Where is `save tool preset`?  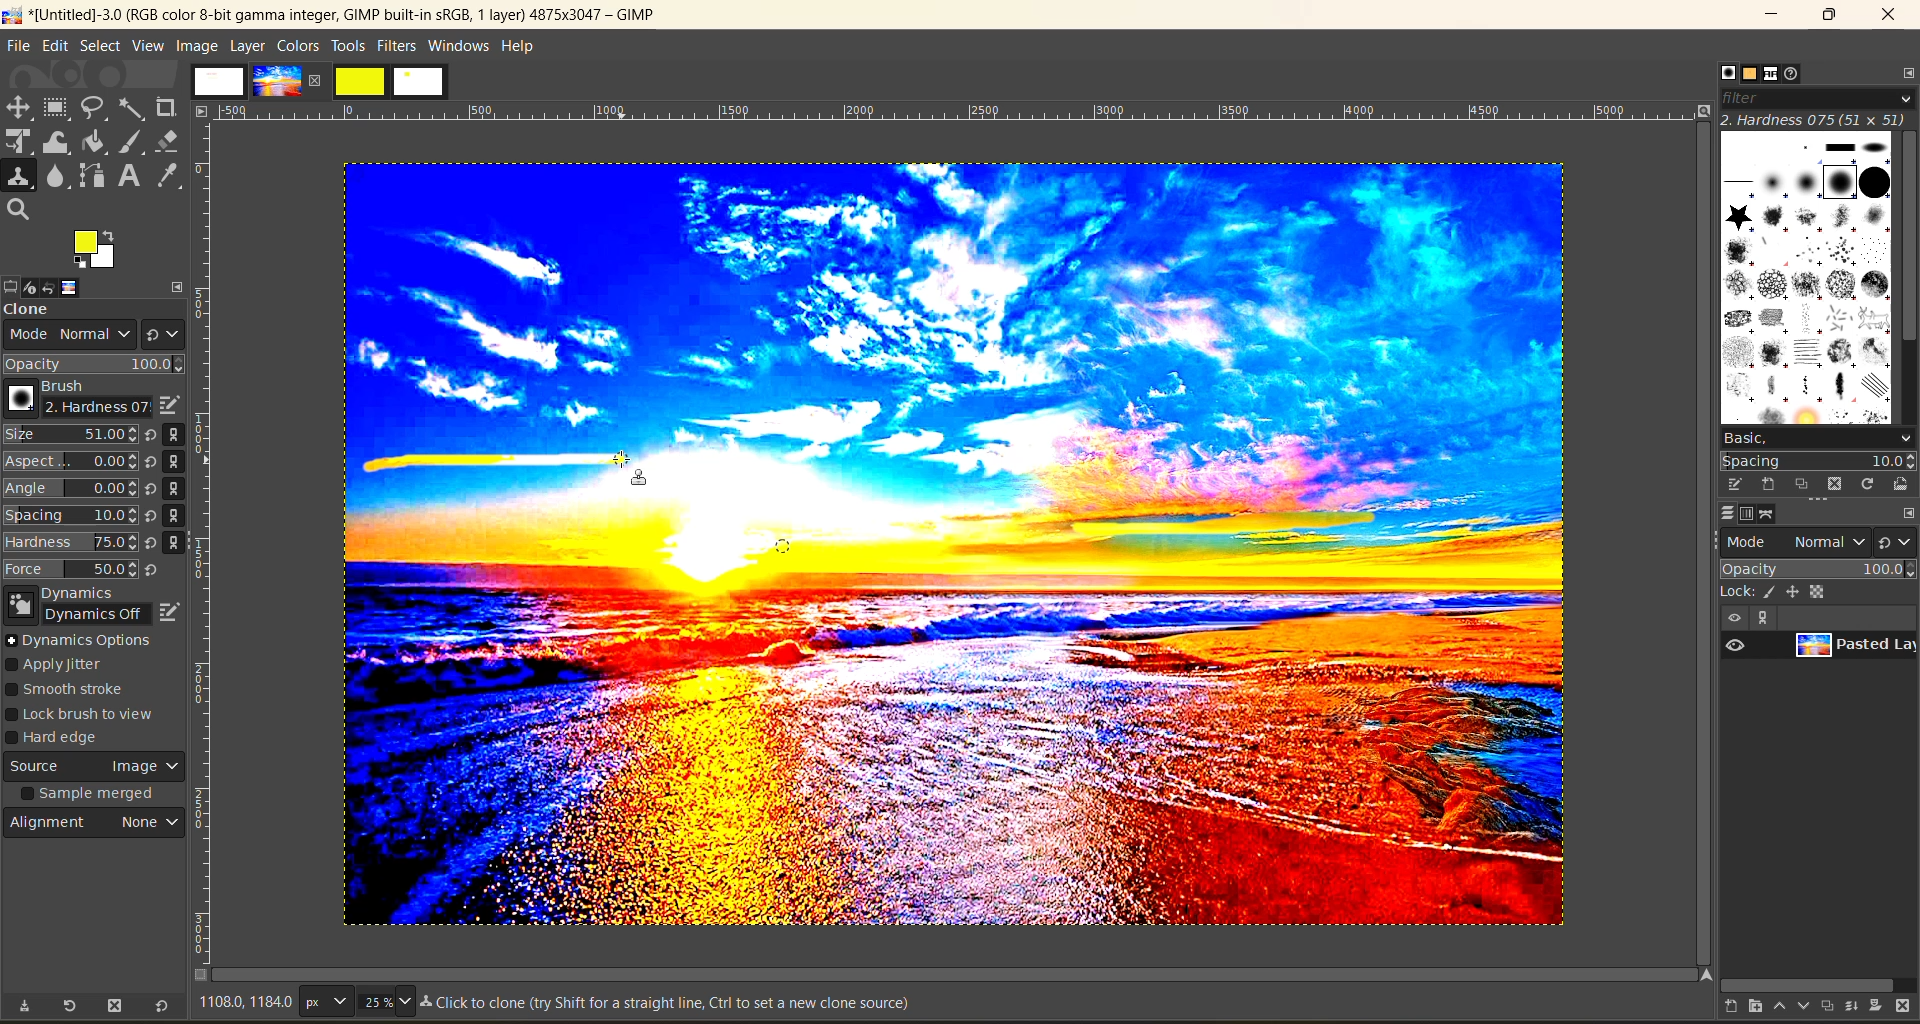 save tool preset is located at coordinates (23, 1006).